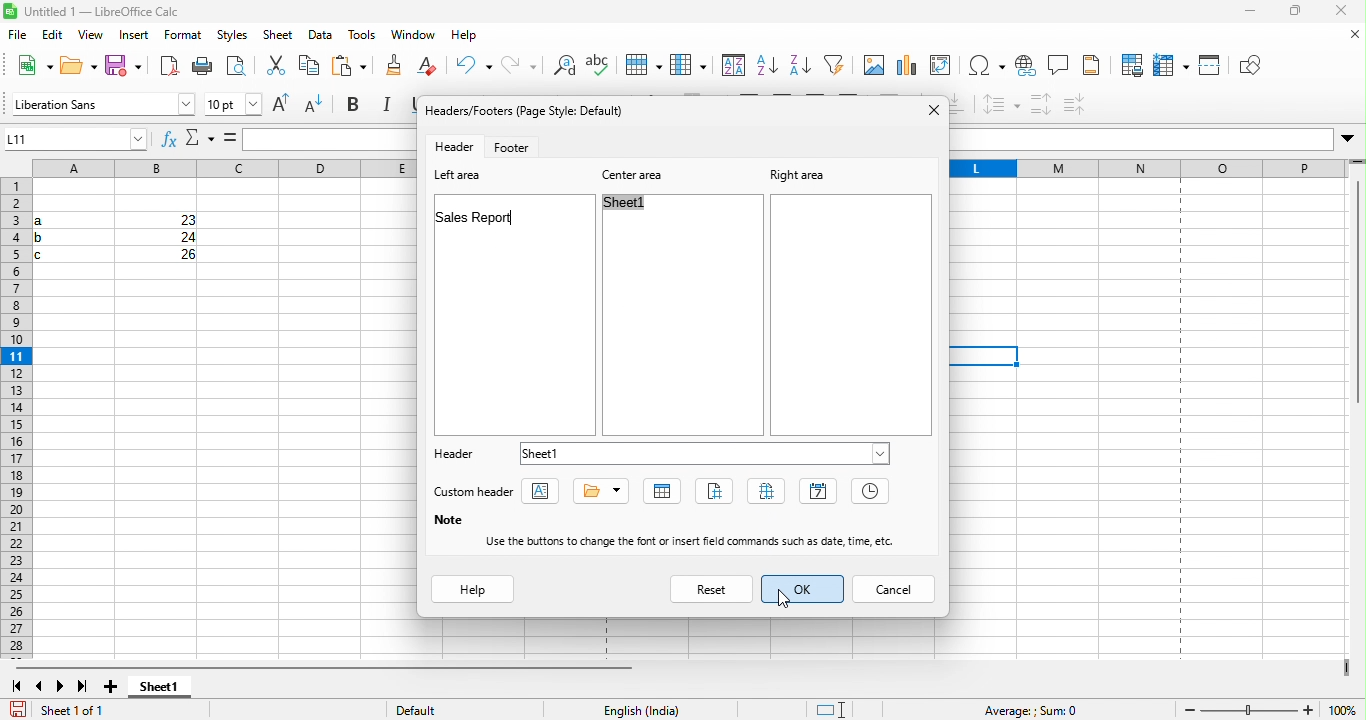  I want to click on bold, so click(359, 105).